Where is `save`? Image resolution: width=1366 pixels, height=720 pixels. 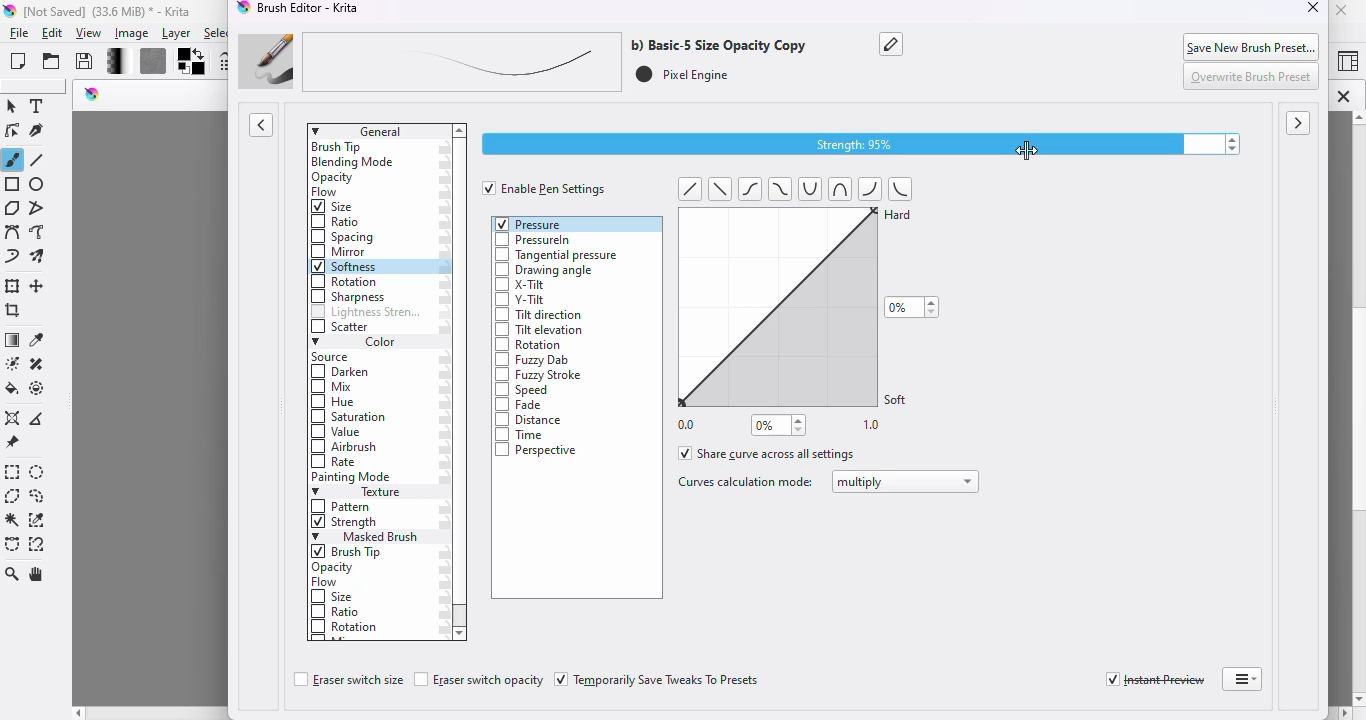
save is located at coordinates (85, 61).